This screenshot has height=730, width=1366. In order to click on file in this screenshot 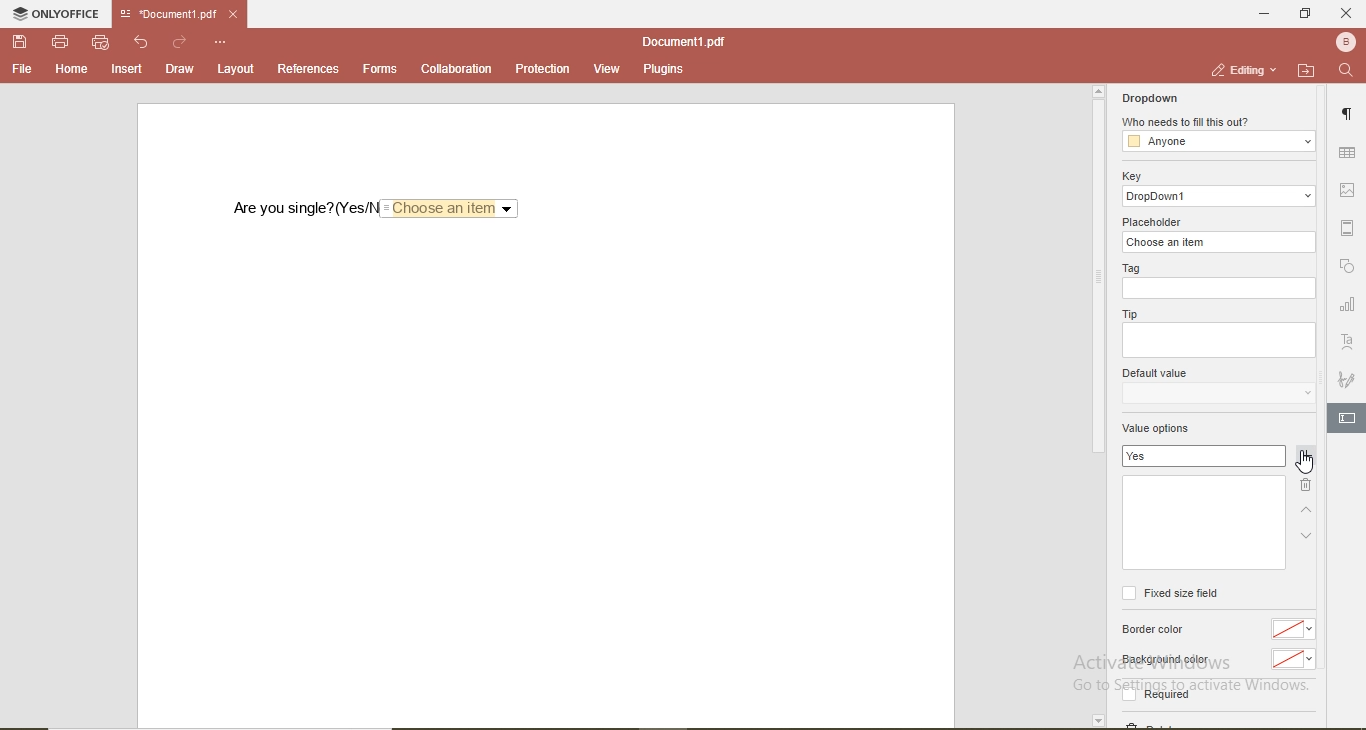, I will do `click(23, 70)`.